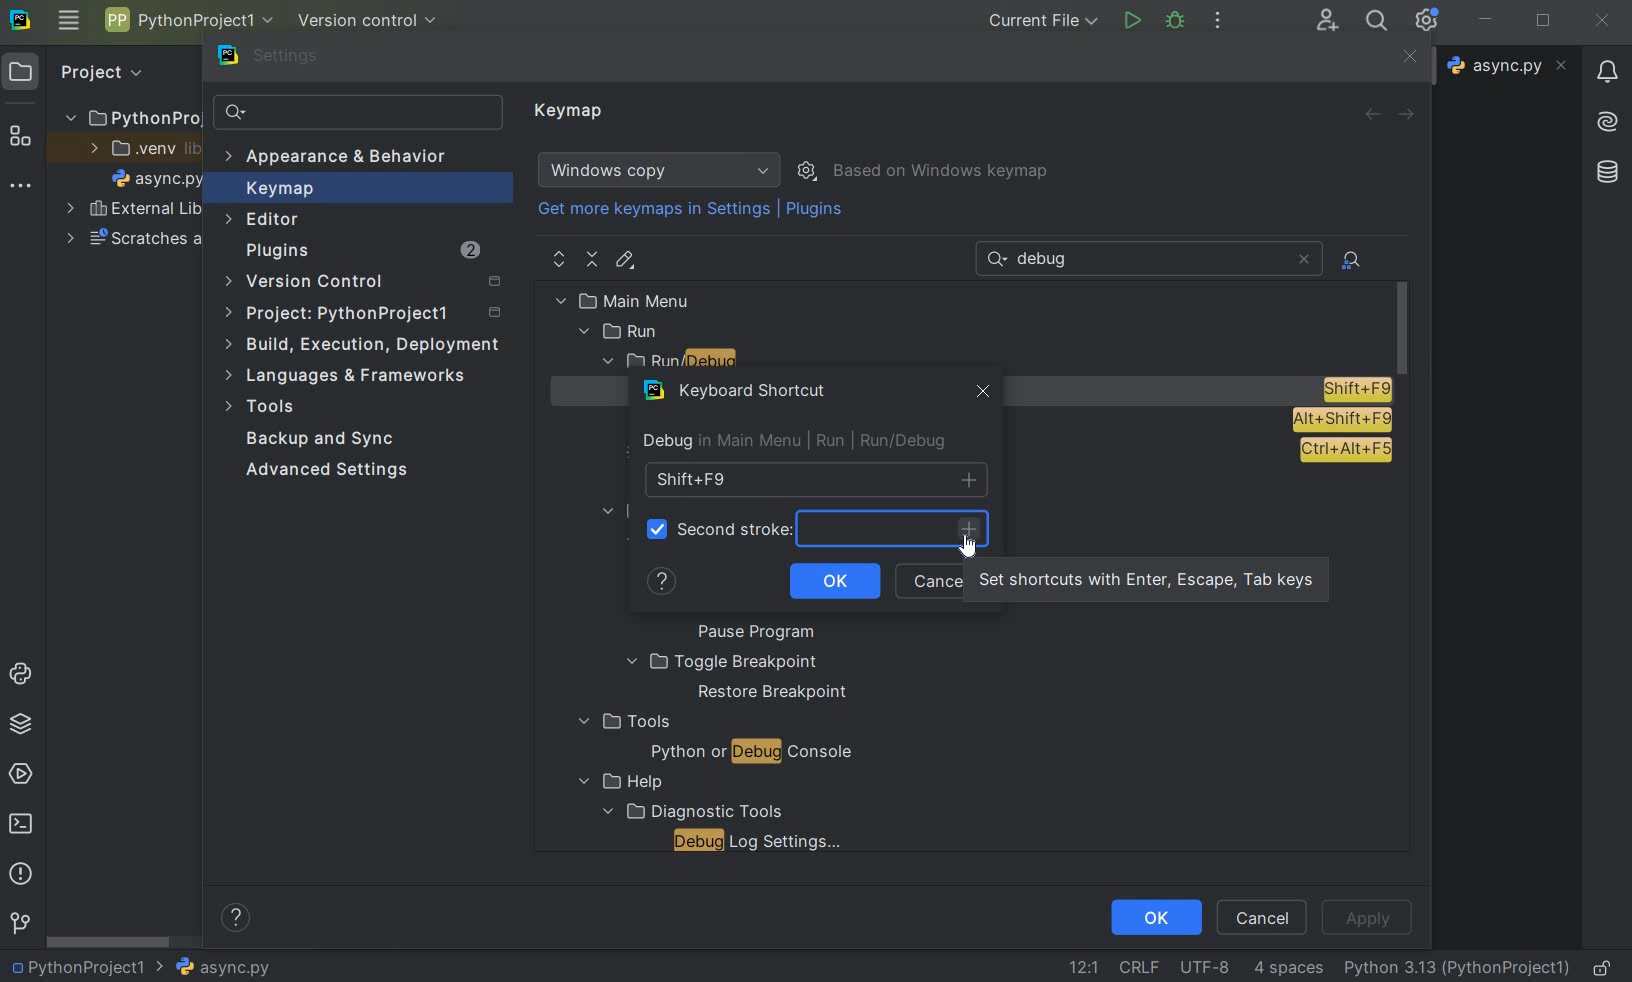 The height and width of the screenshot is (982, 1632). I want to click on version control, so click(20, 924).